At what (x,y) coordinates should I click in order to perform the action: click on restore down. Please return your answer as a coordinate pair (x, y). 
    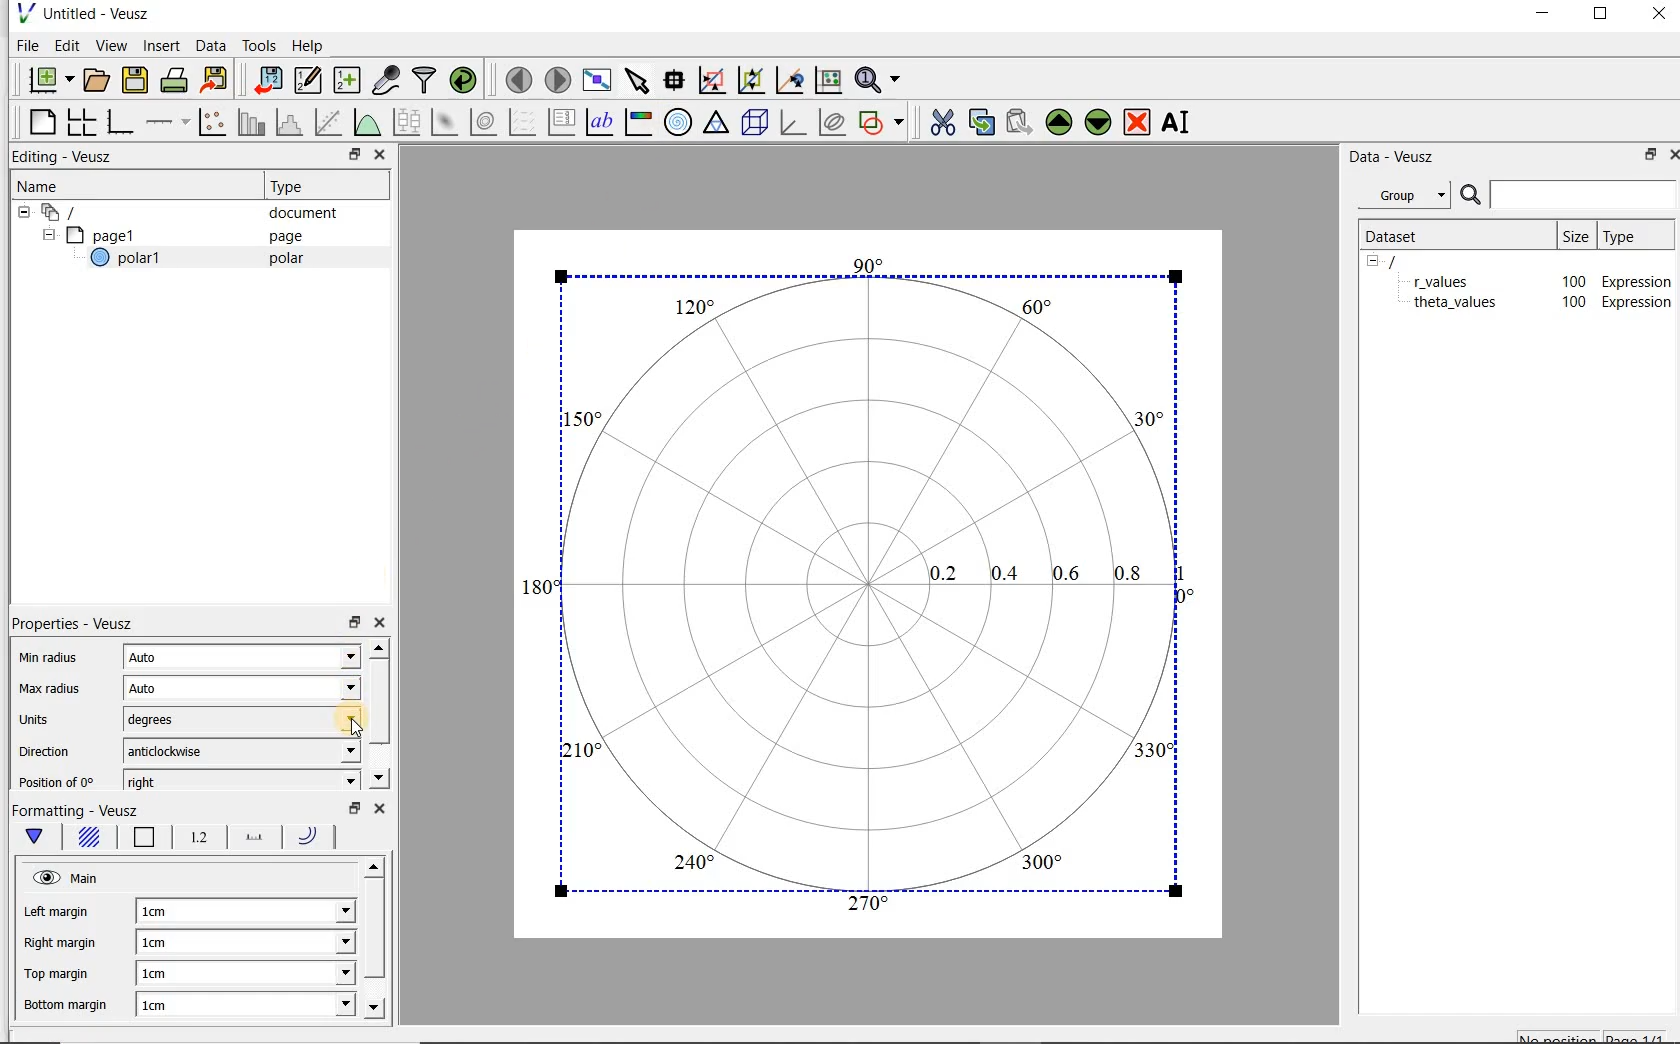
    Looking at the image, I should click on (351, 806).